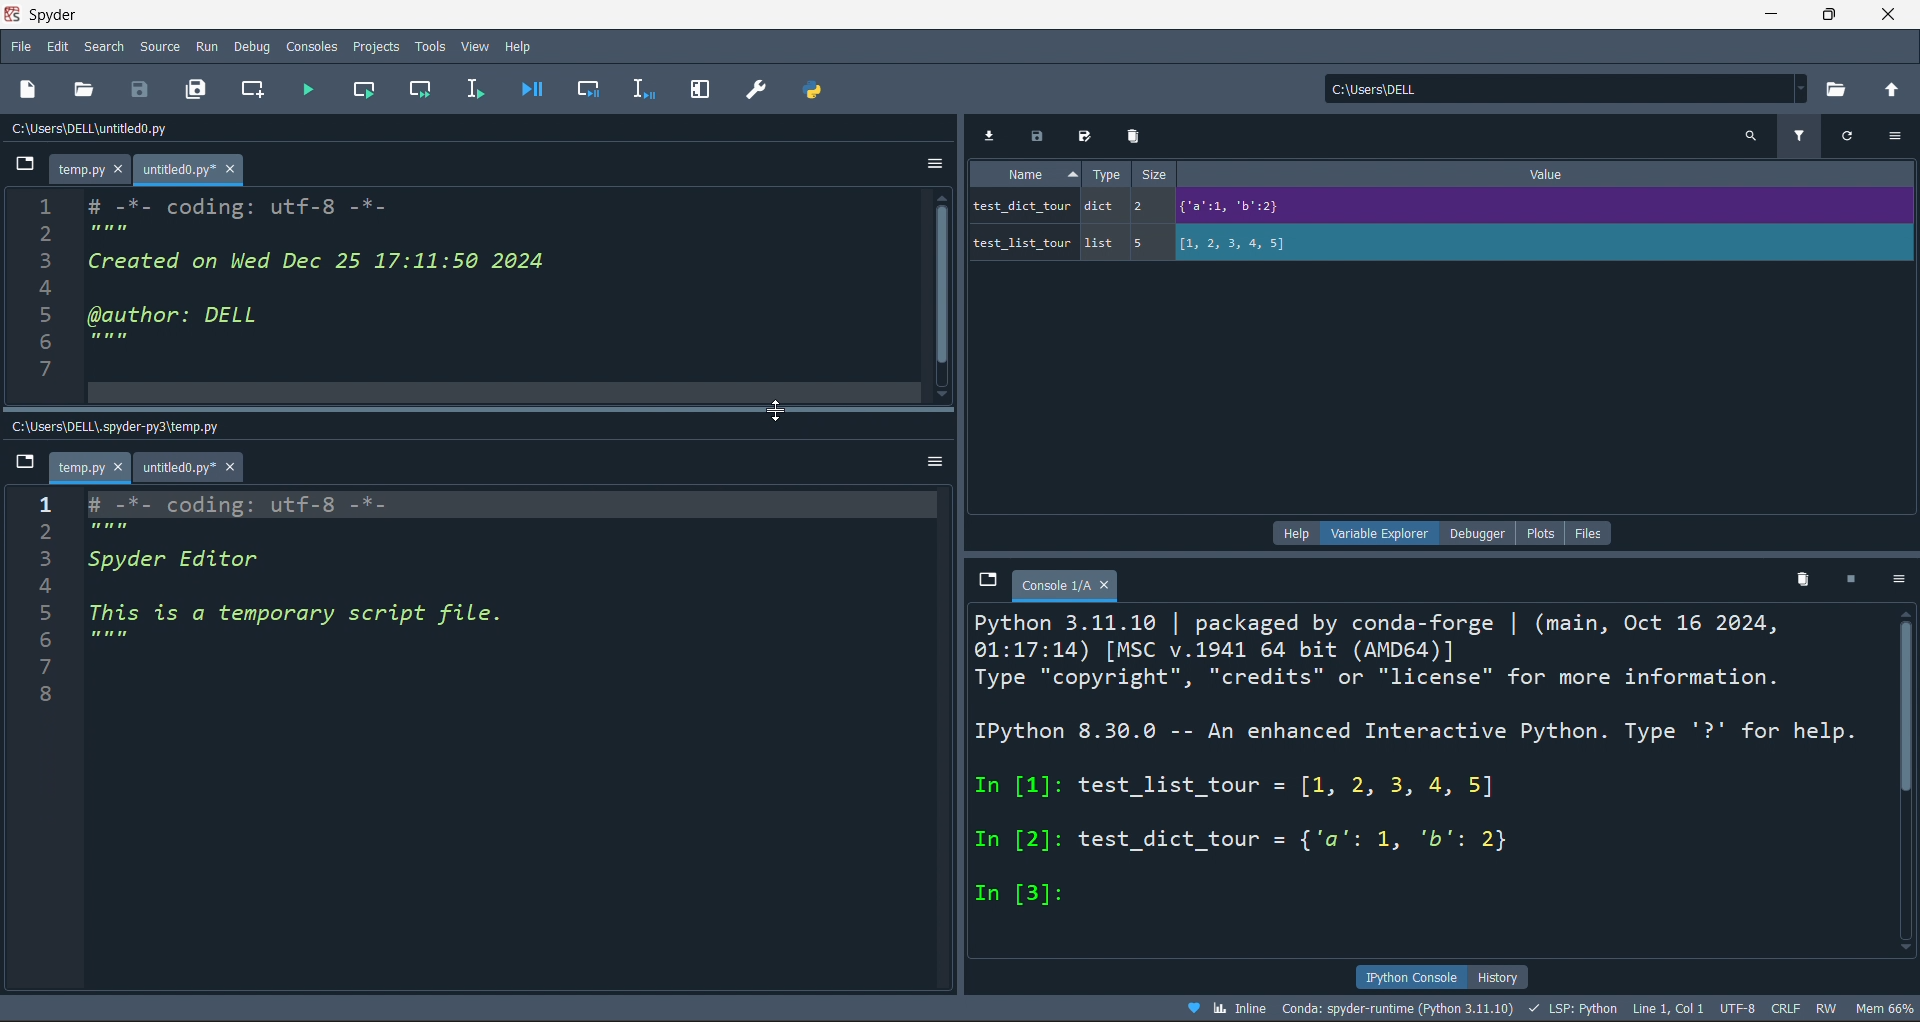 The image size is (1920, 1022). I want to click on files, so click(1592, 530).